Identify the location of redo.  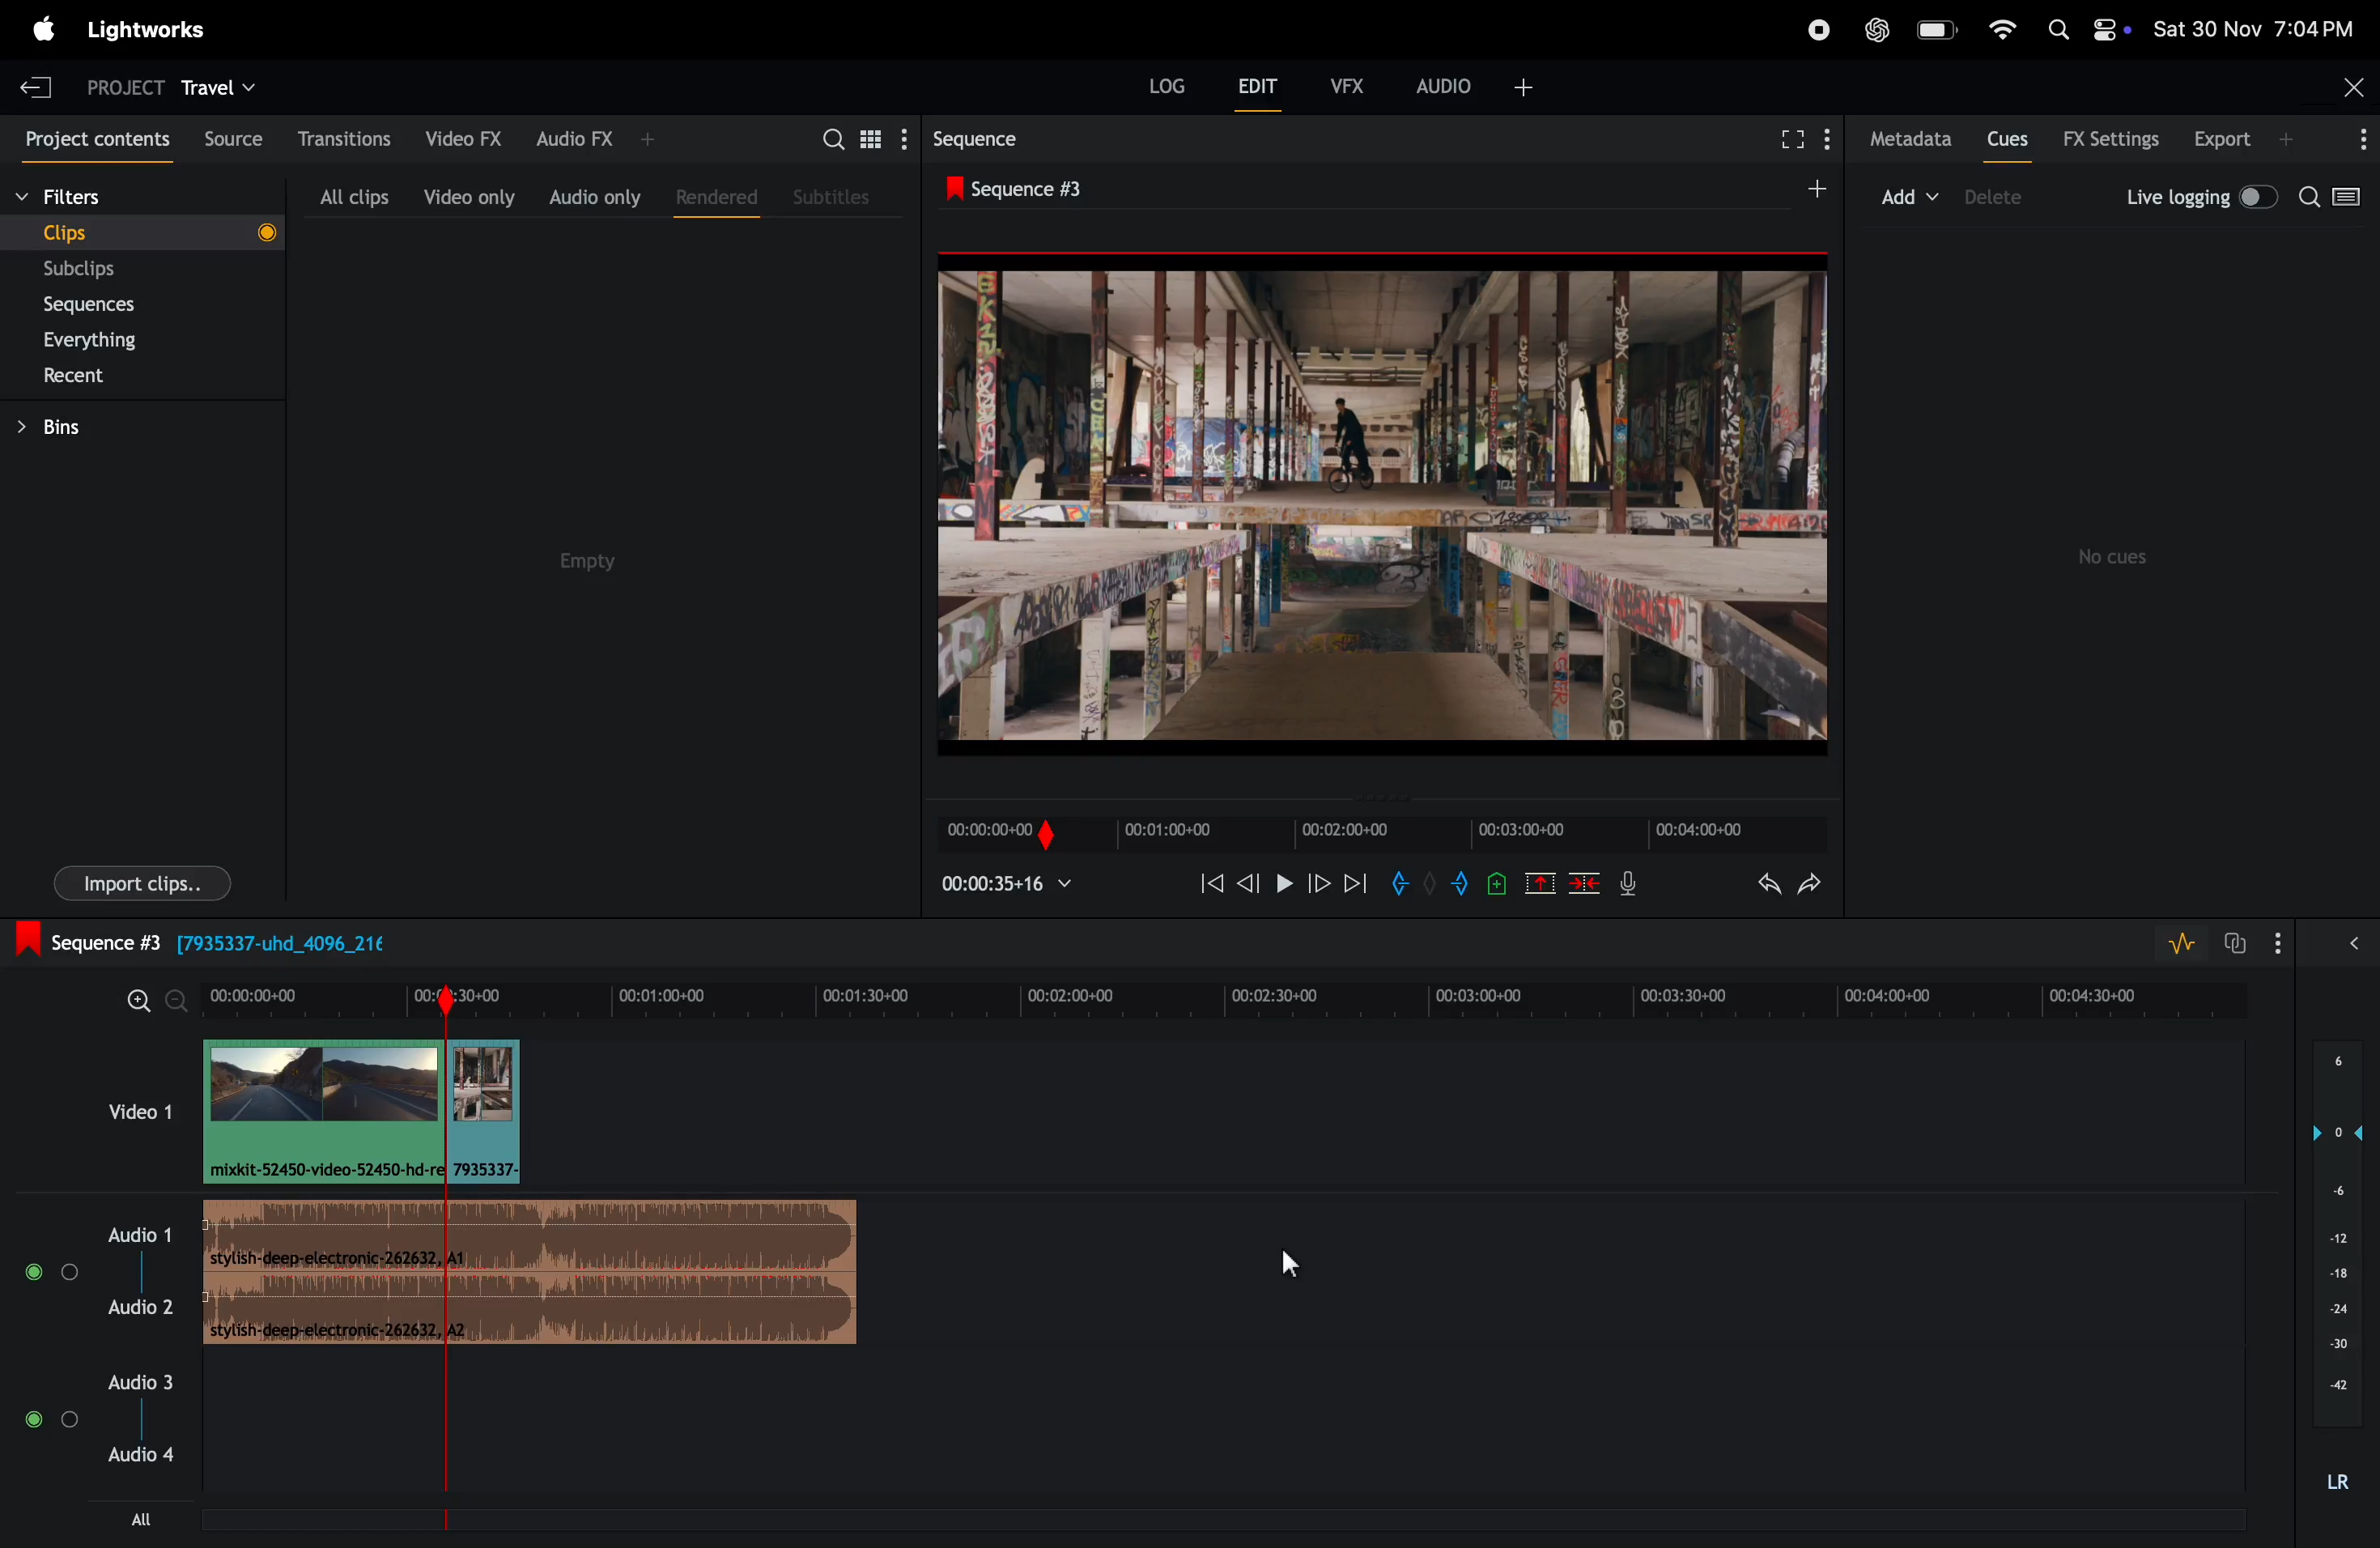
(1817, 882).